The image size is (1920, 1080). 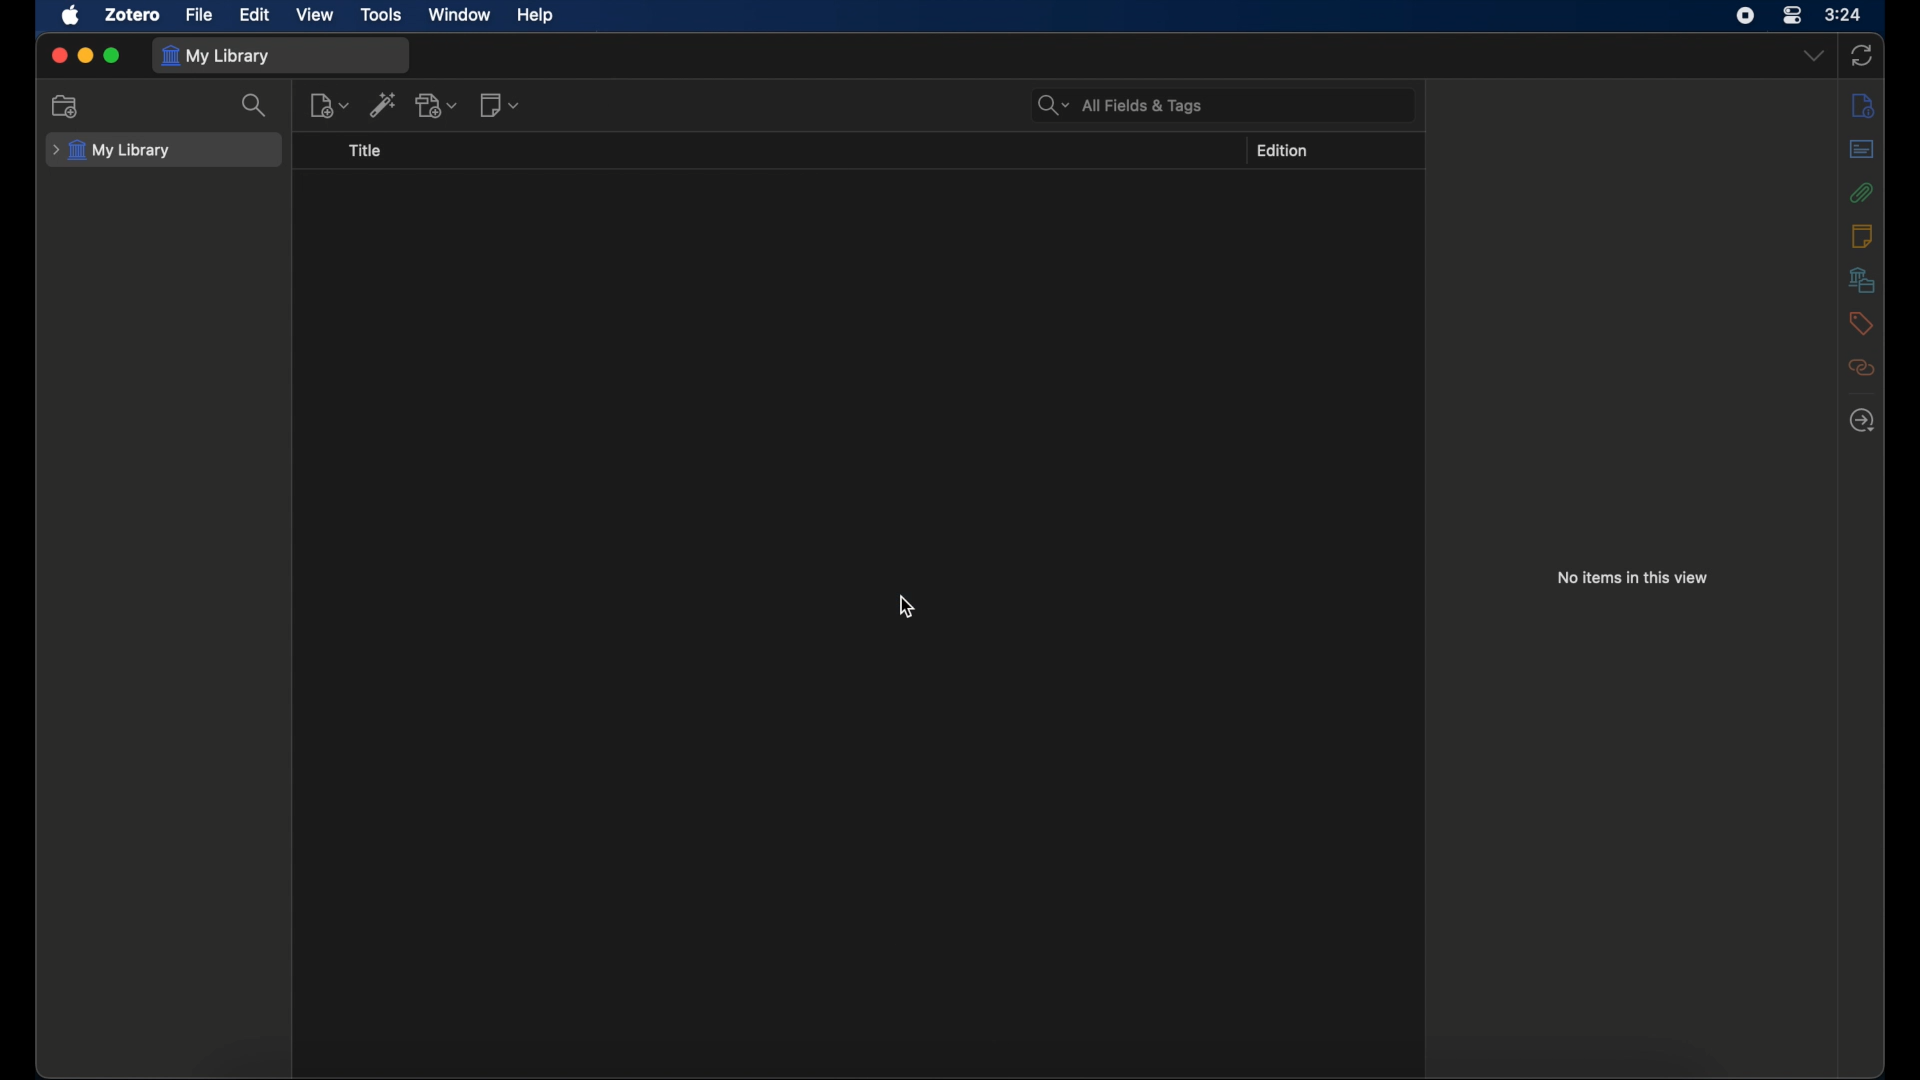 What do you see at coordinates (1862, 192) in the screenshot?
I see `attachments` at bounding box center [1862, 192].